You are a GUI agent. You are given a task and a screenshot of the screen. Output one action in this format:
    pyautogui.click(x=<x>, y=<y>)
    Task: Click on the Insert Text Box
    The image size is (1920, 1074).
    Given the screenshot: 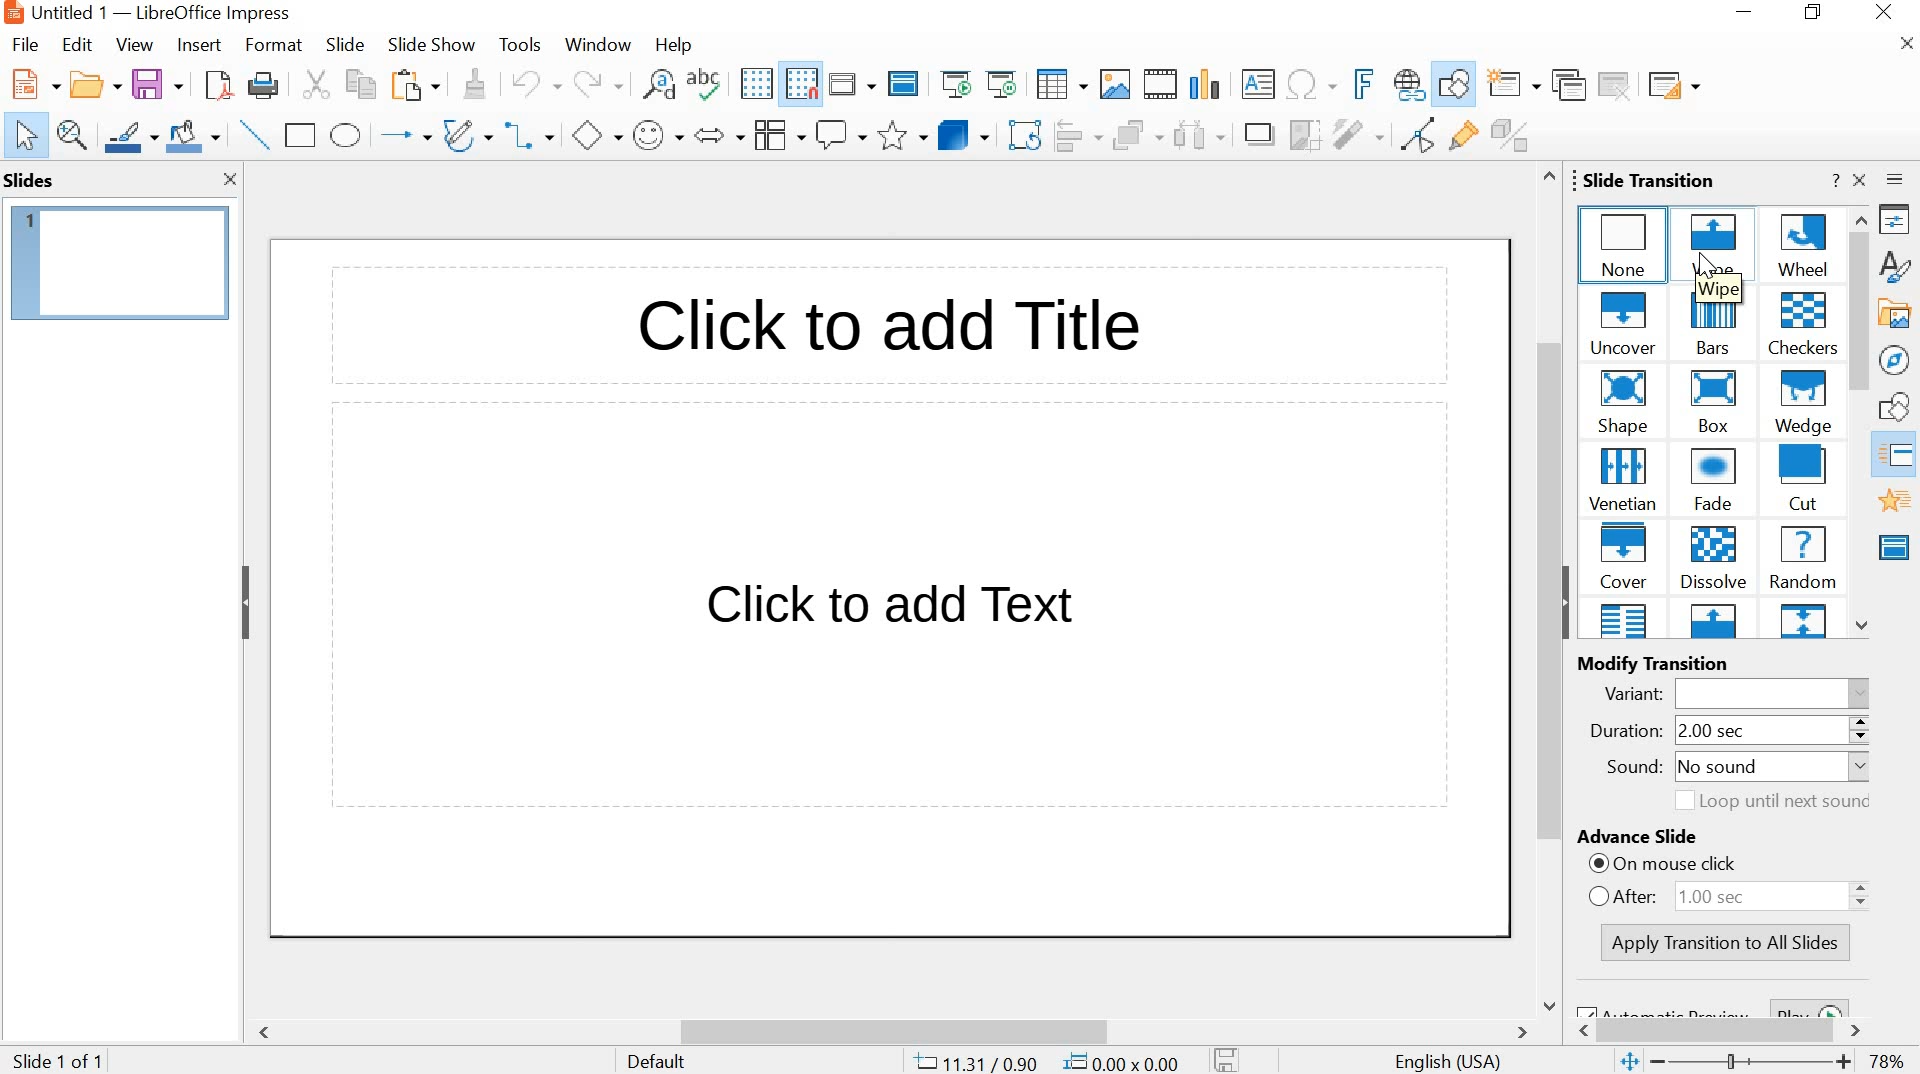 What is the action you would take?
    pyautogui.click(x=1258, y=84)
    